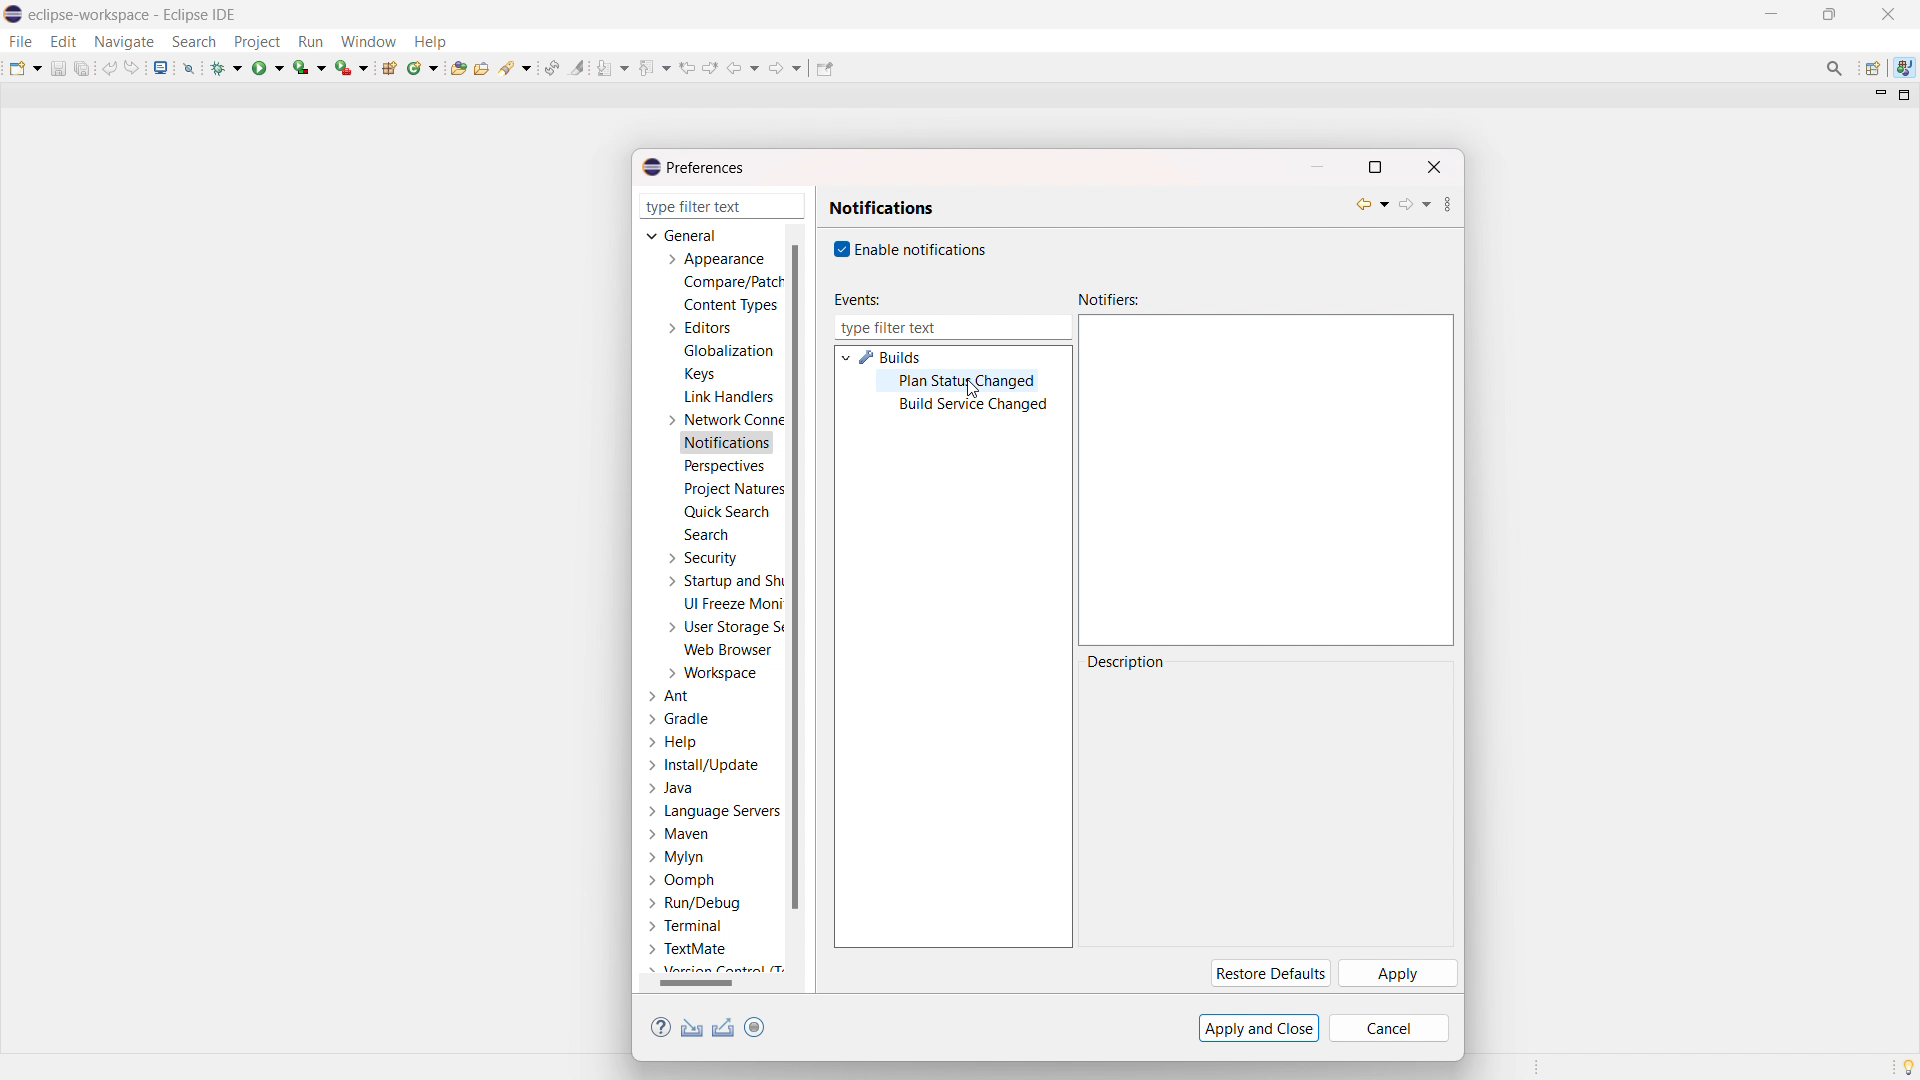  What do you see at coordinates (969, 382) in the screenshot?
I see `plan status changed` at bounding box center [969, 382].